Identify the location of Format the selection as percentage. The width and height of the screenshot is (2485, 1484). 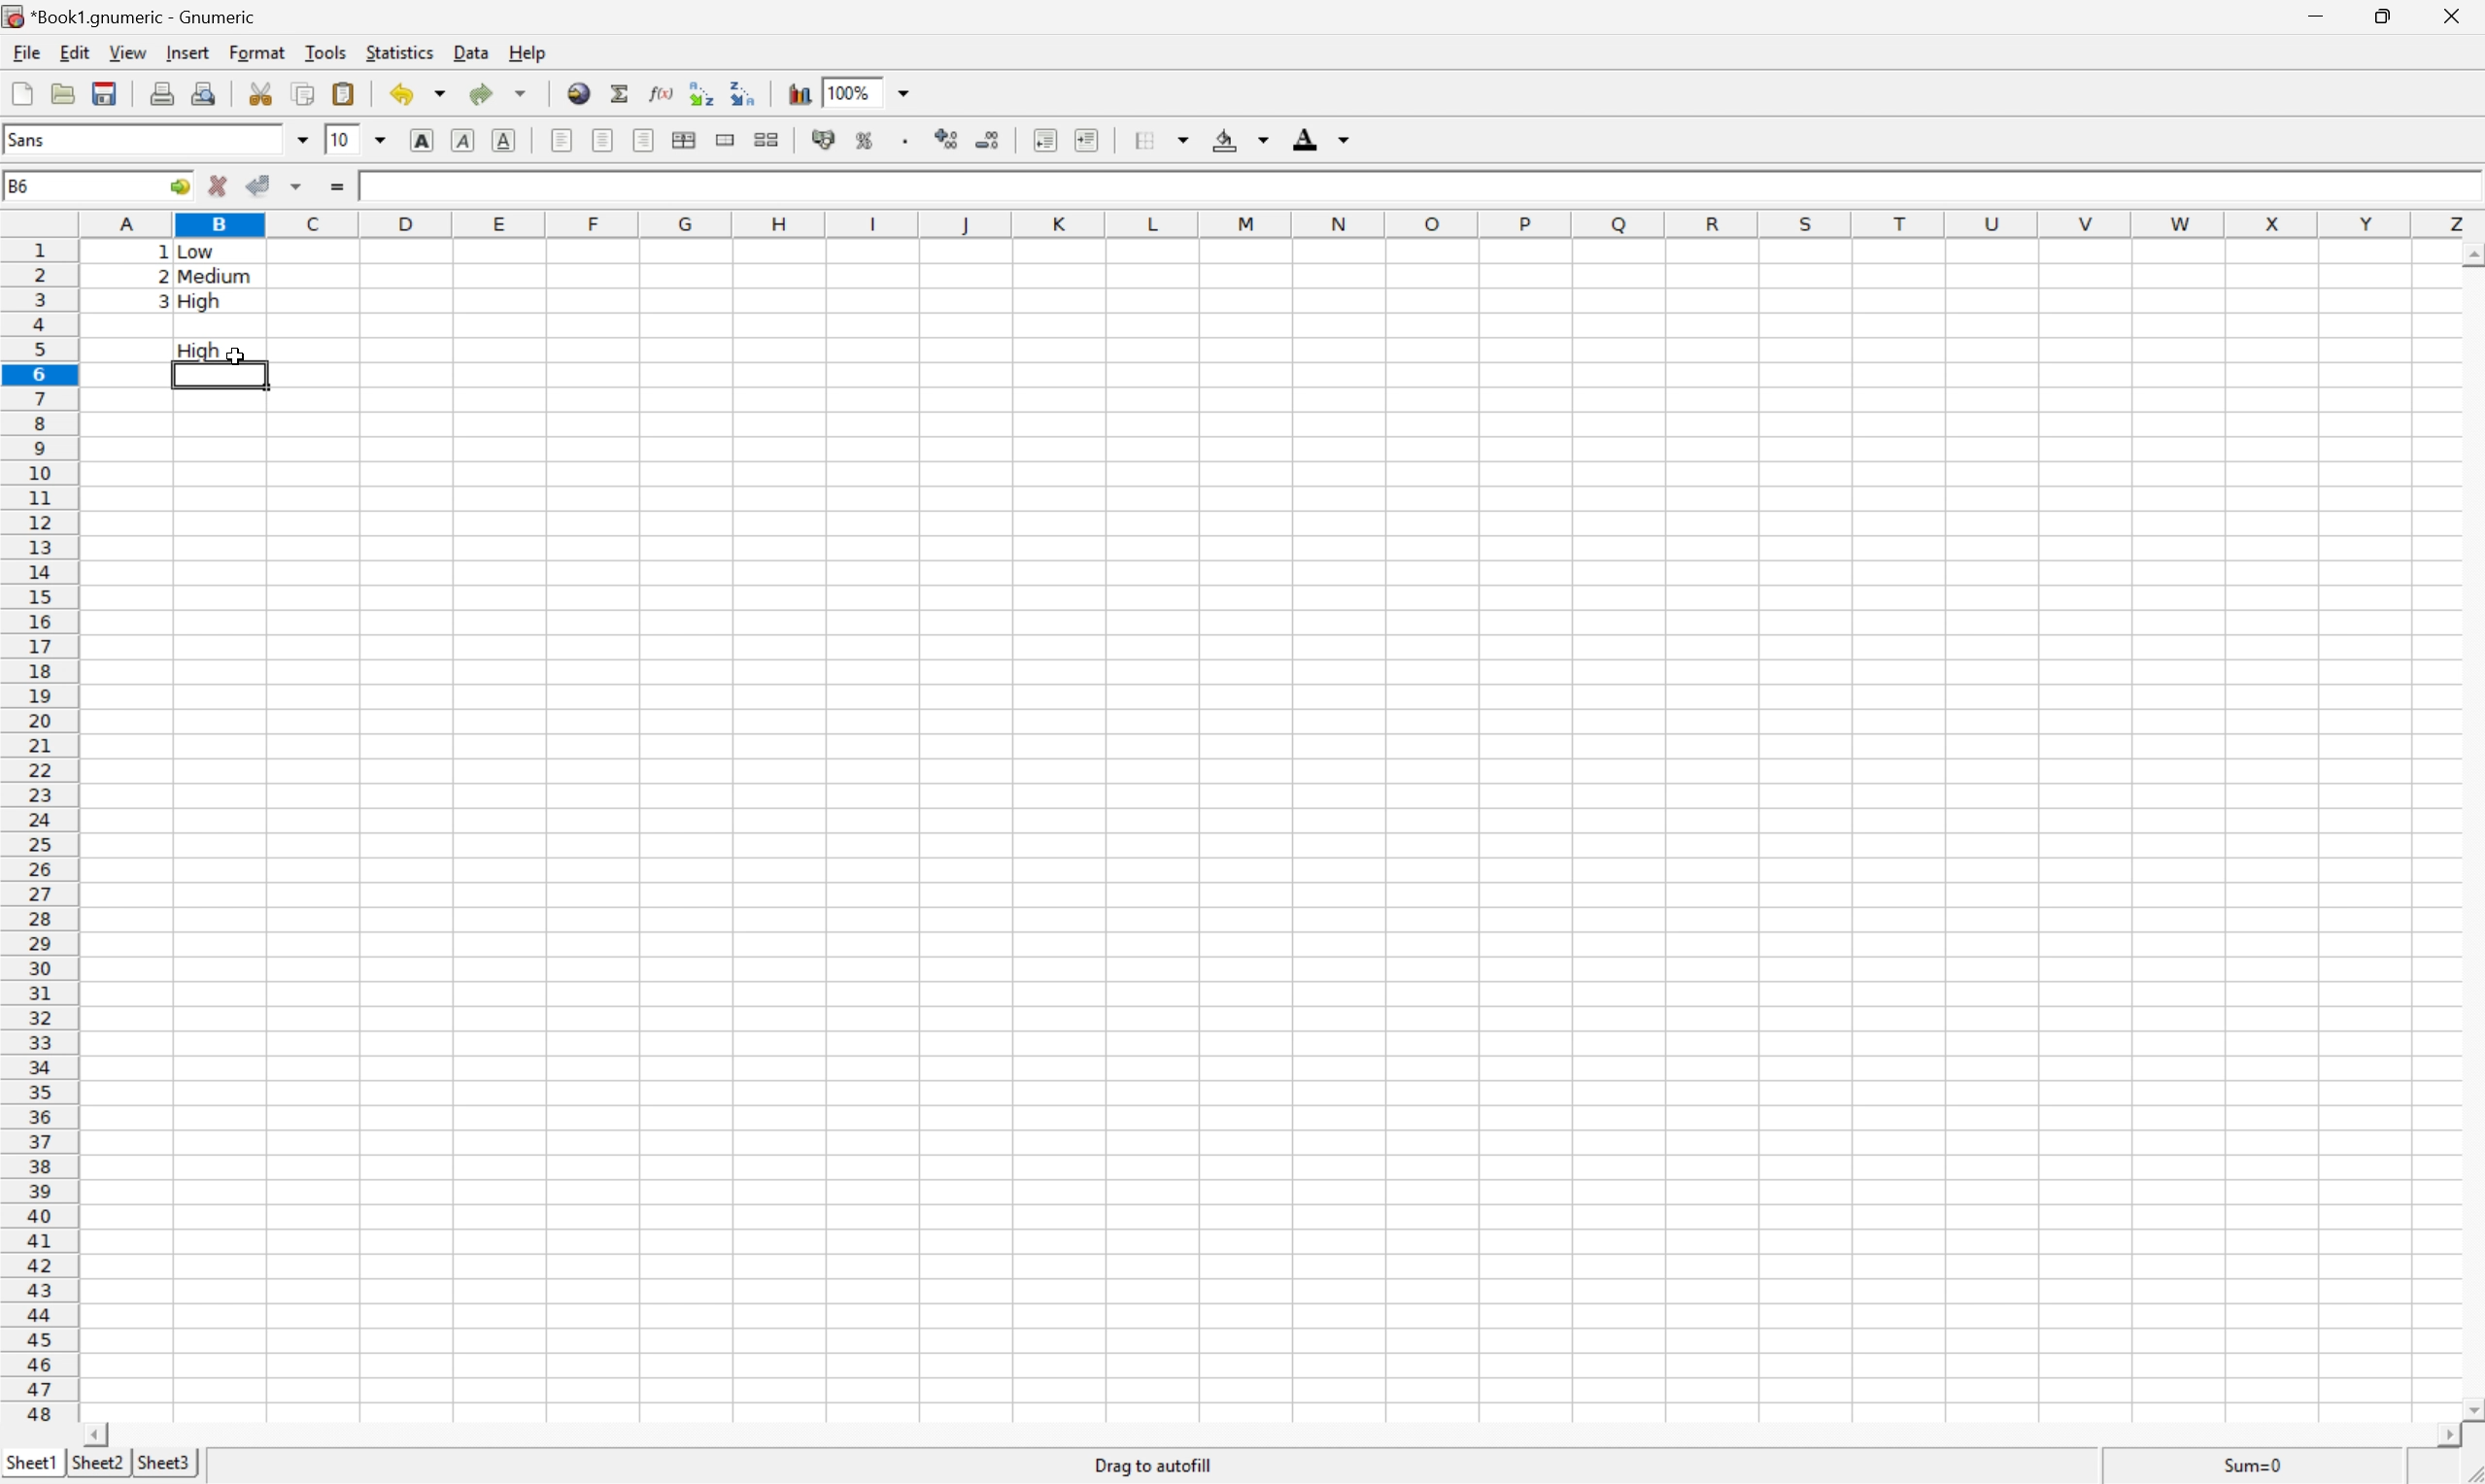
(862, 141).